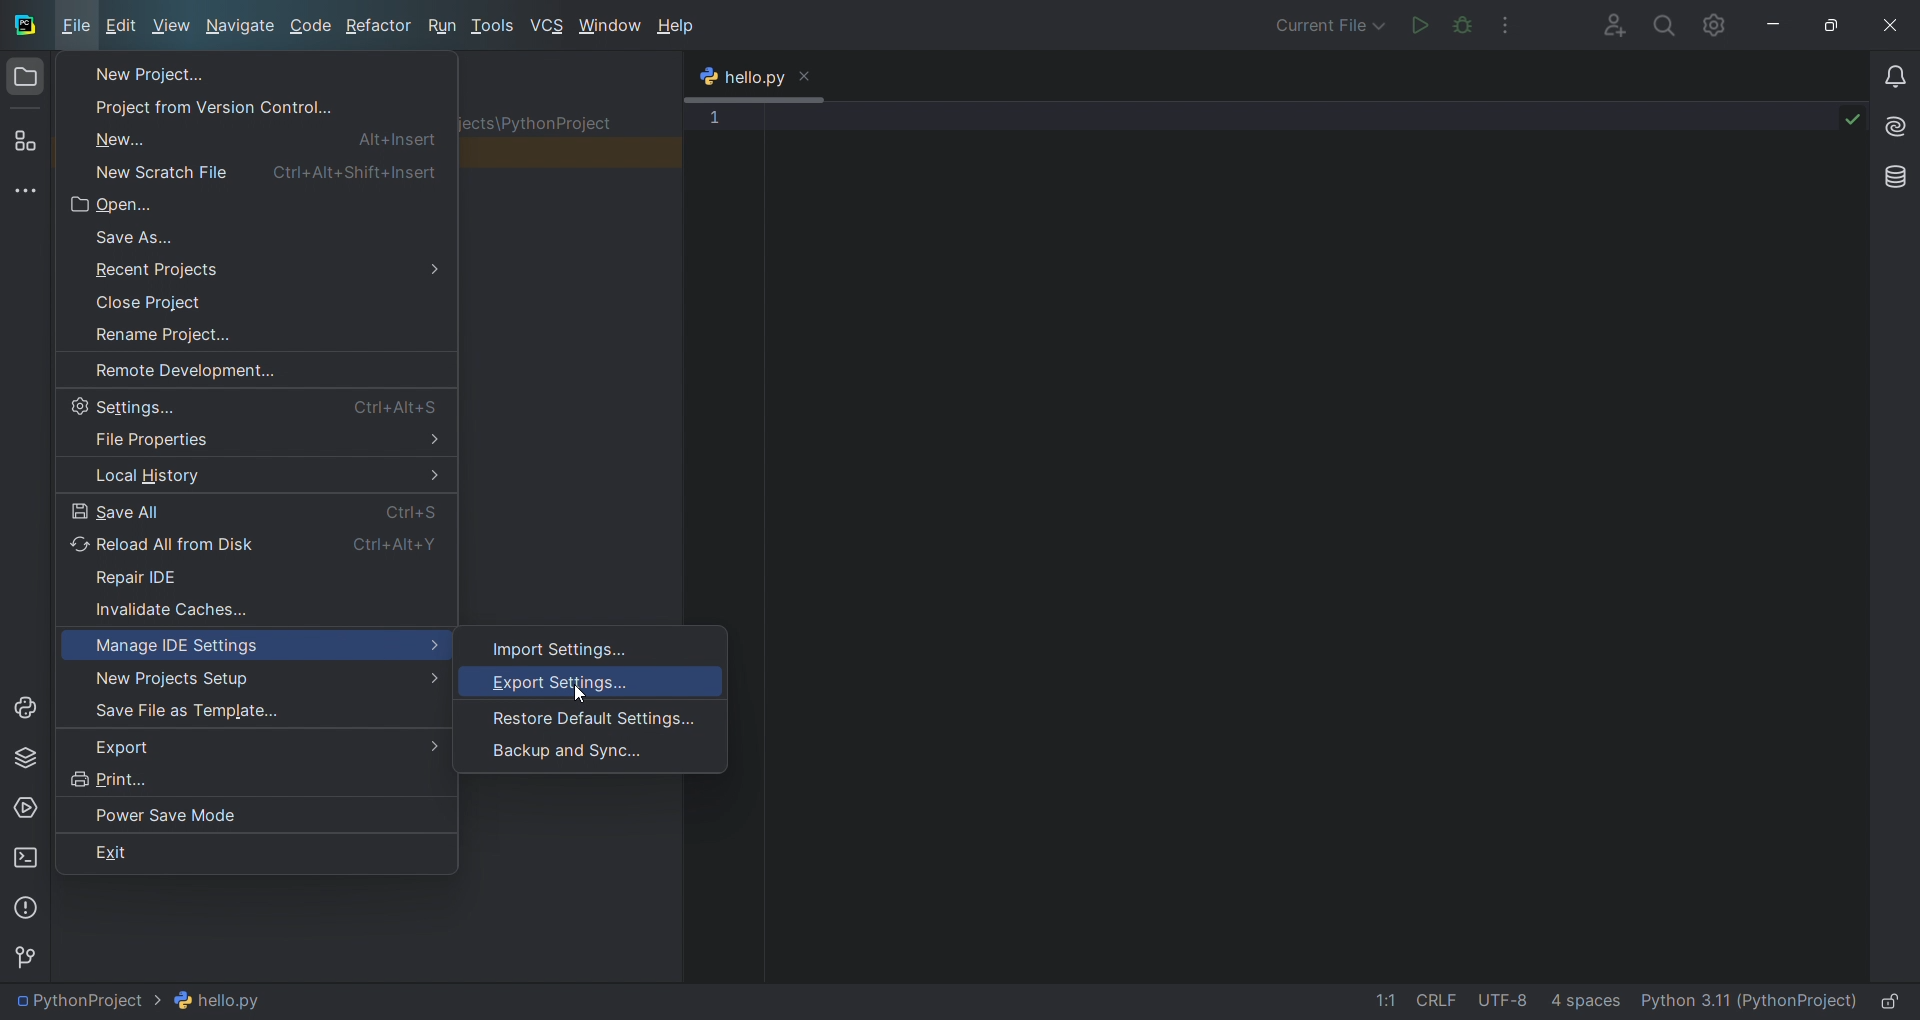  I want to click on recent project, so click(258, 267).